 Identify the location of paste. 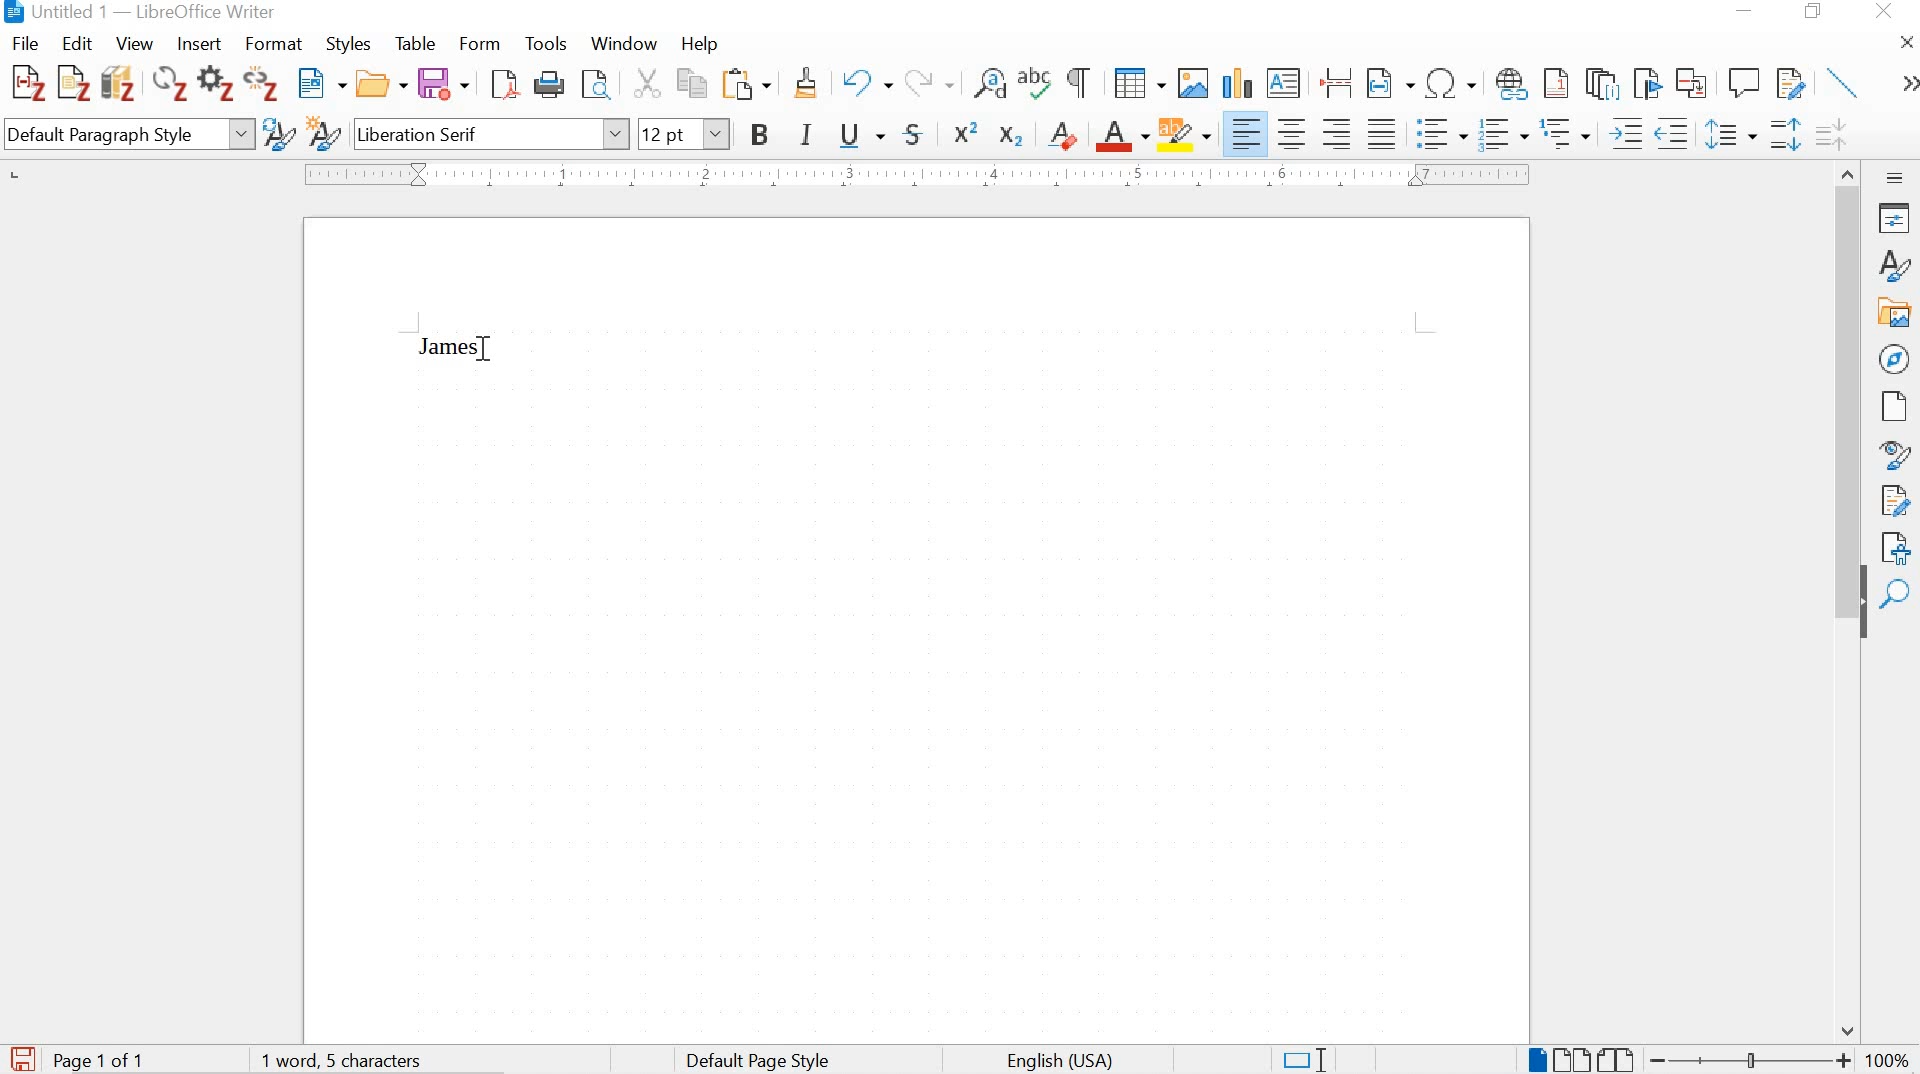
(752, 84).